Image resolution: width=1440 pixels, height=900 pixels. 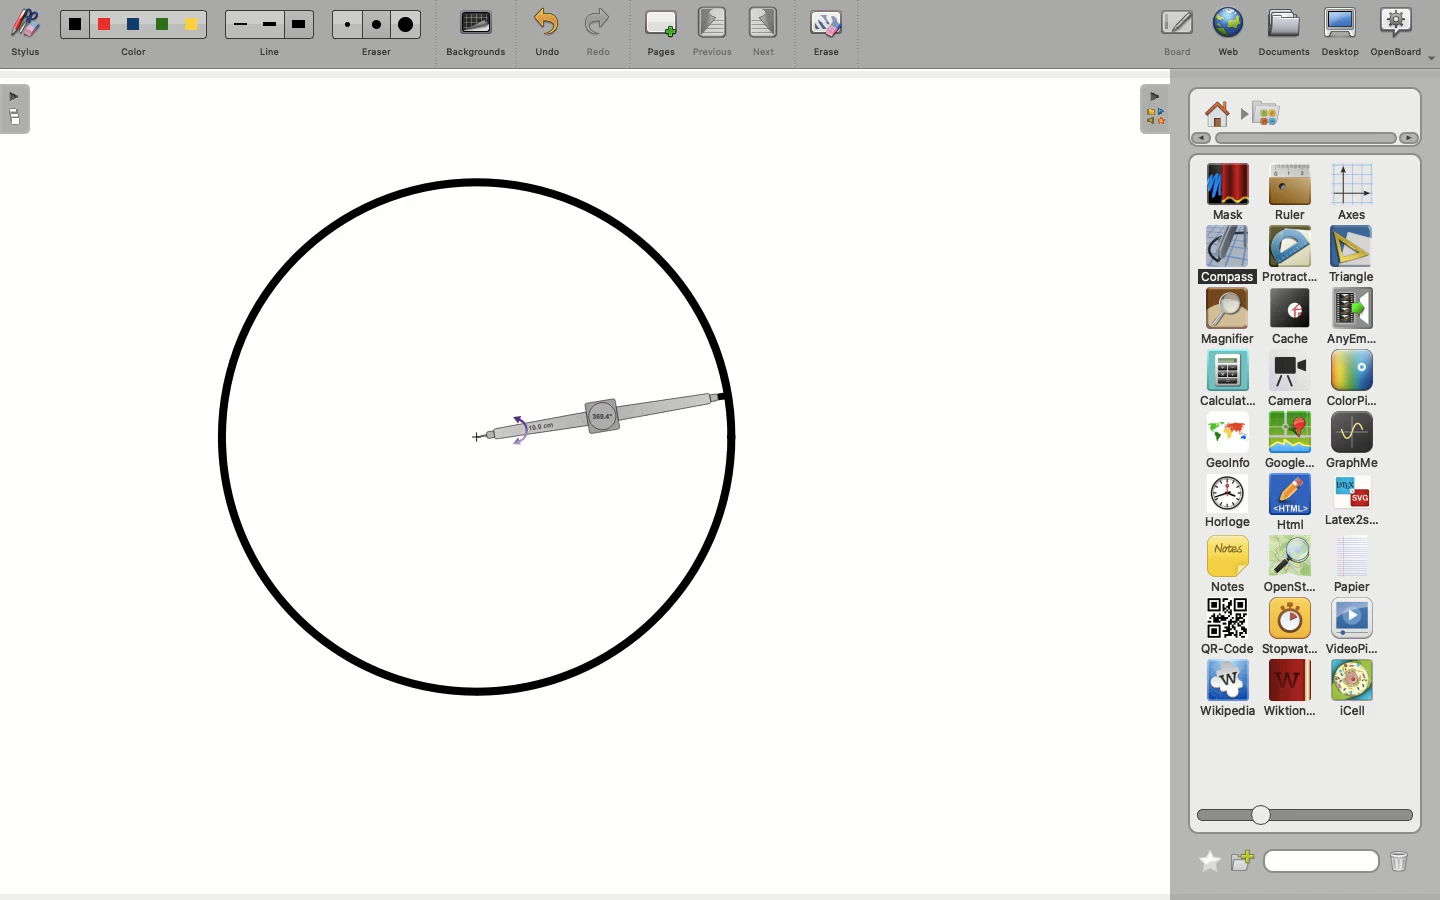 I want to click on Magnifier, so click(x=1226, y=317).